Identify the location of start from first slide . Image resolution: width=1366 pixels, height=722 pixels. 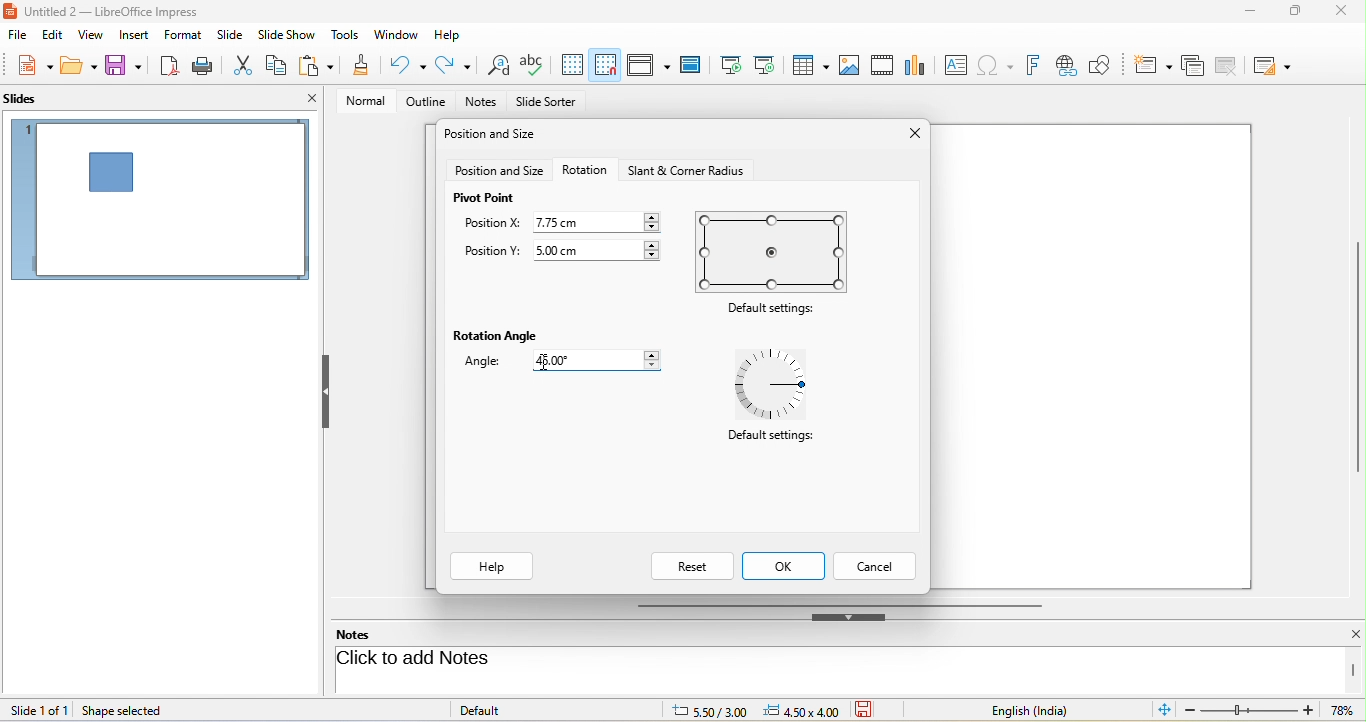
(731, 64).